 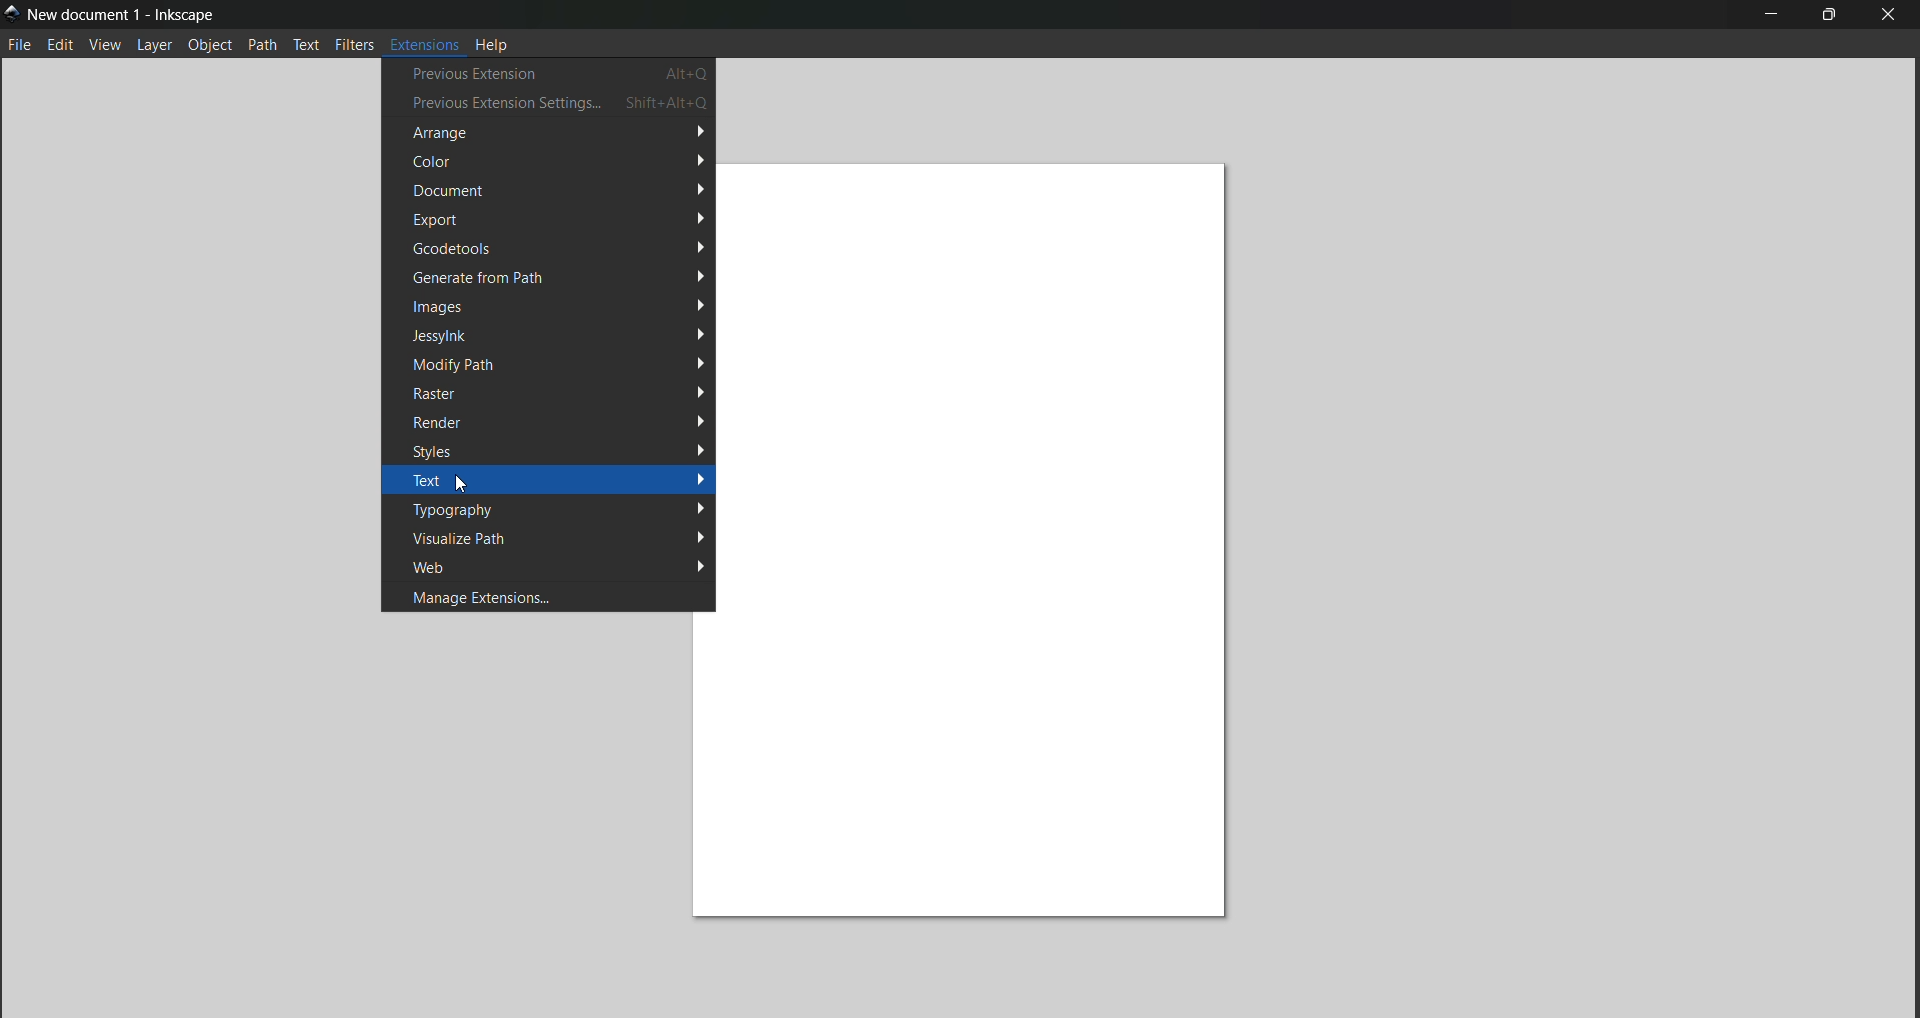 What do you see at coordinates (557, 509) in the screenshot?
I see `typography` at bounding box center [557, 509].